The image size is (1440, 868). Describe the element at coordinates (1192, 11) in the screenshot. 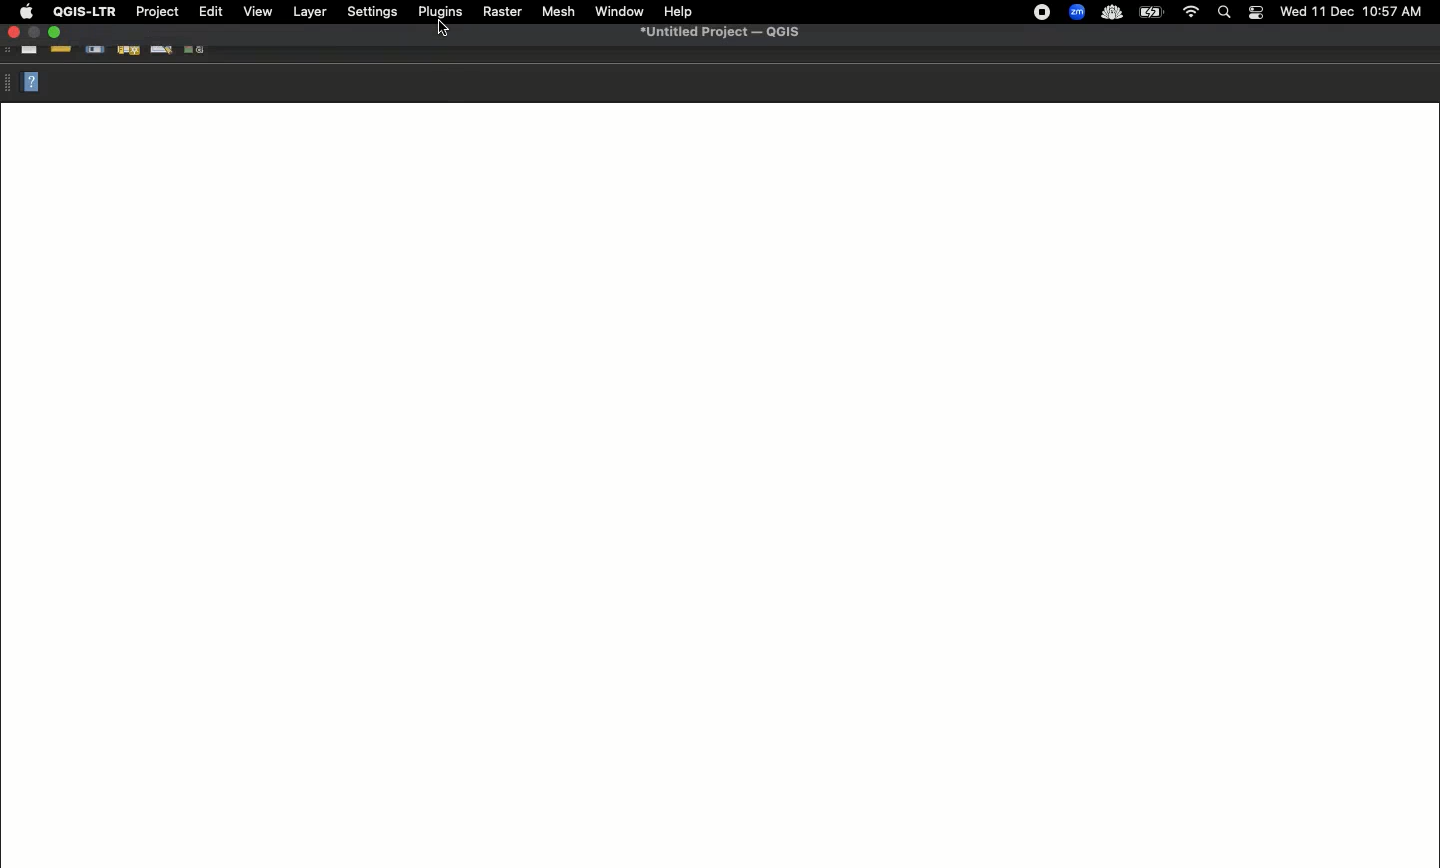

I see `Internet` at that location.